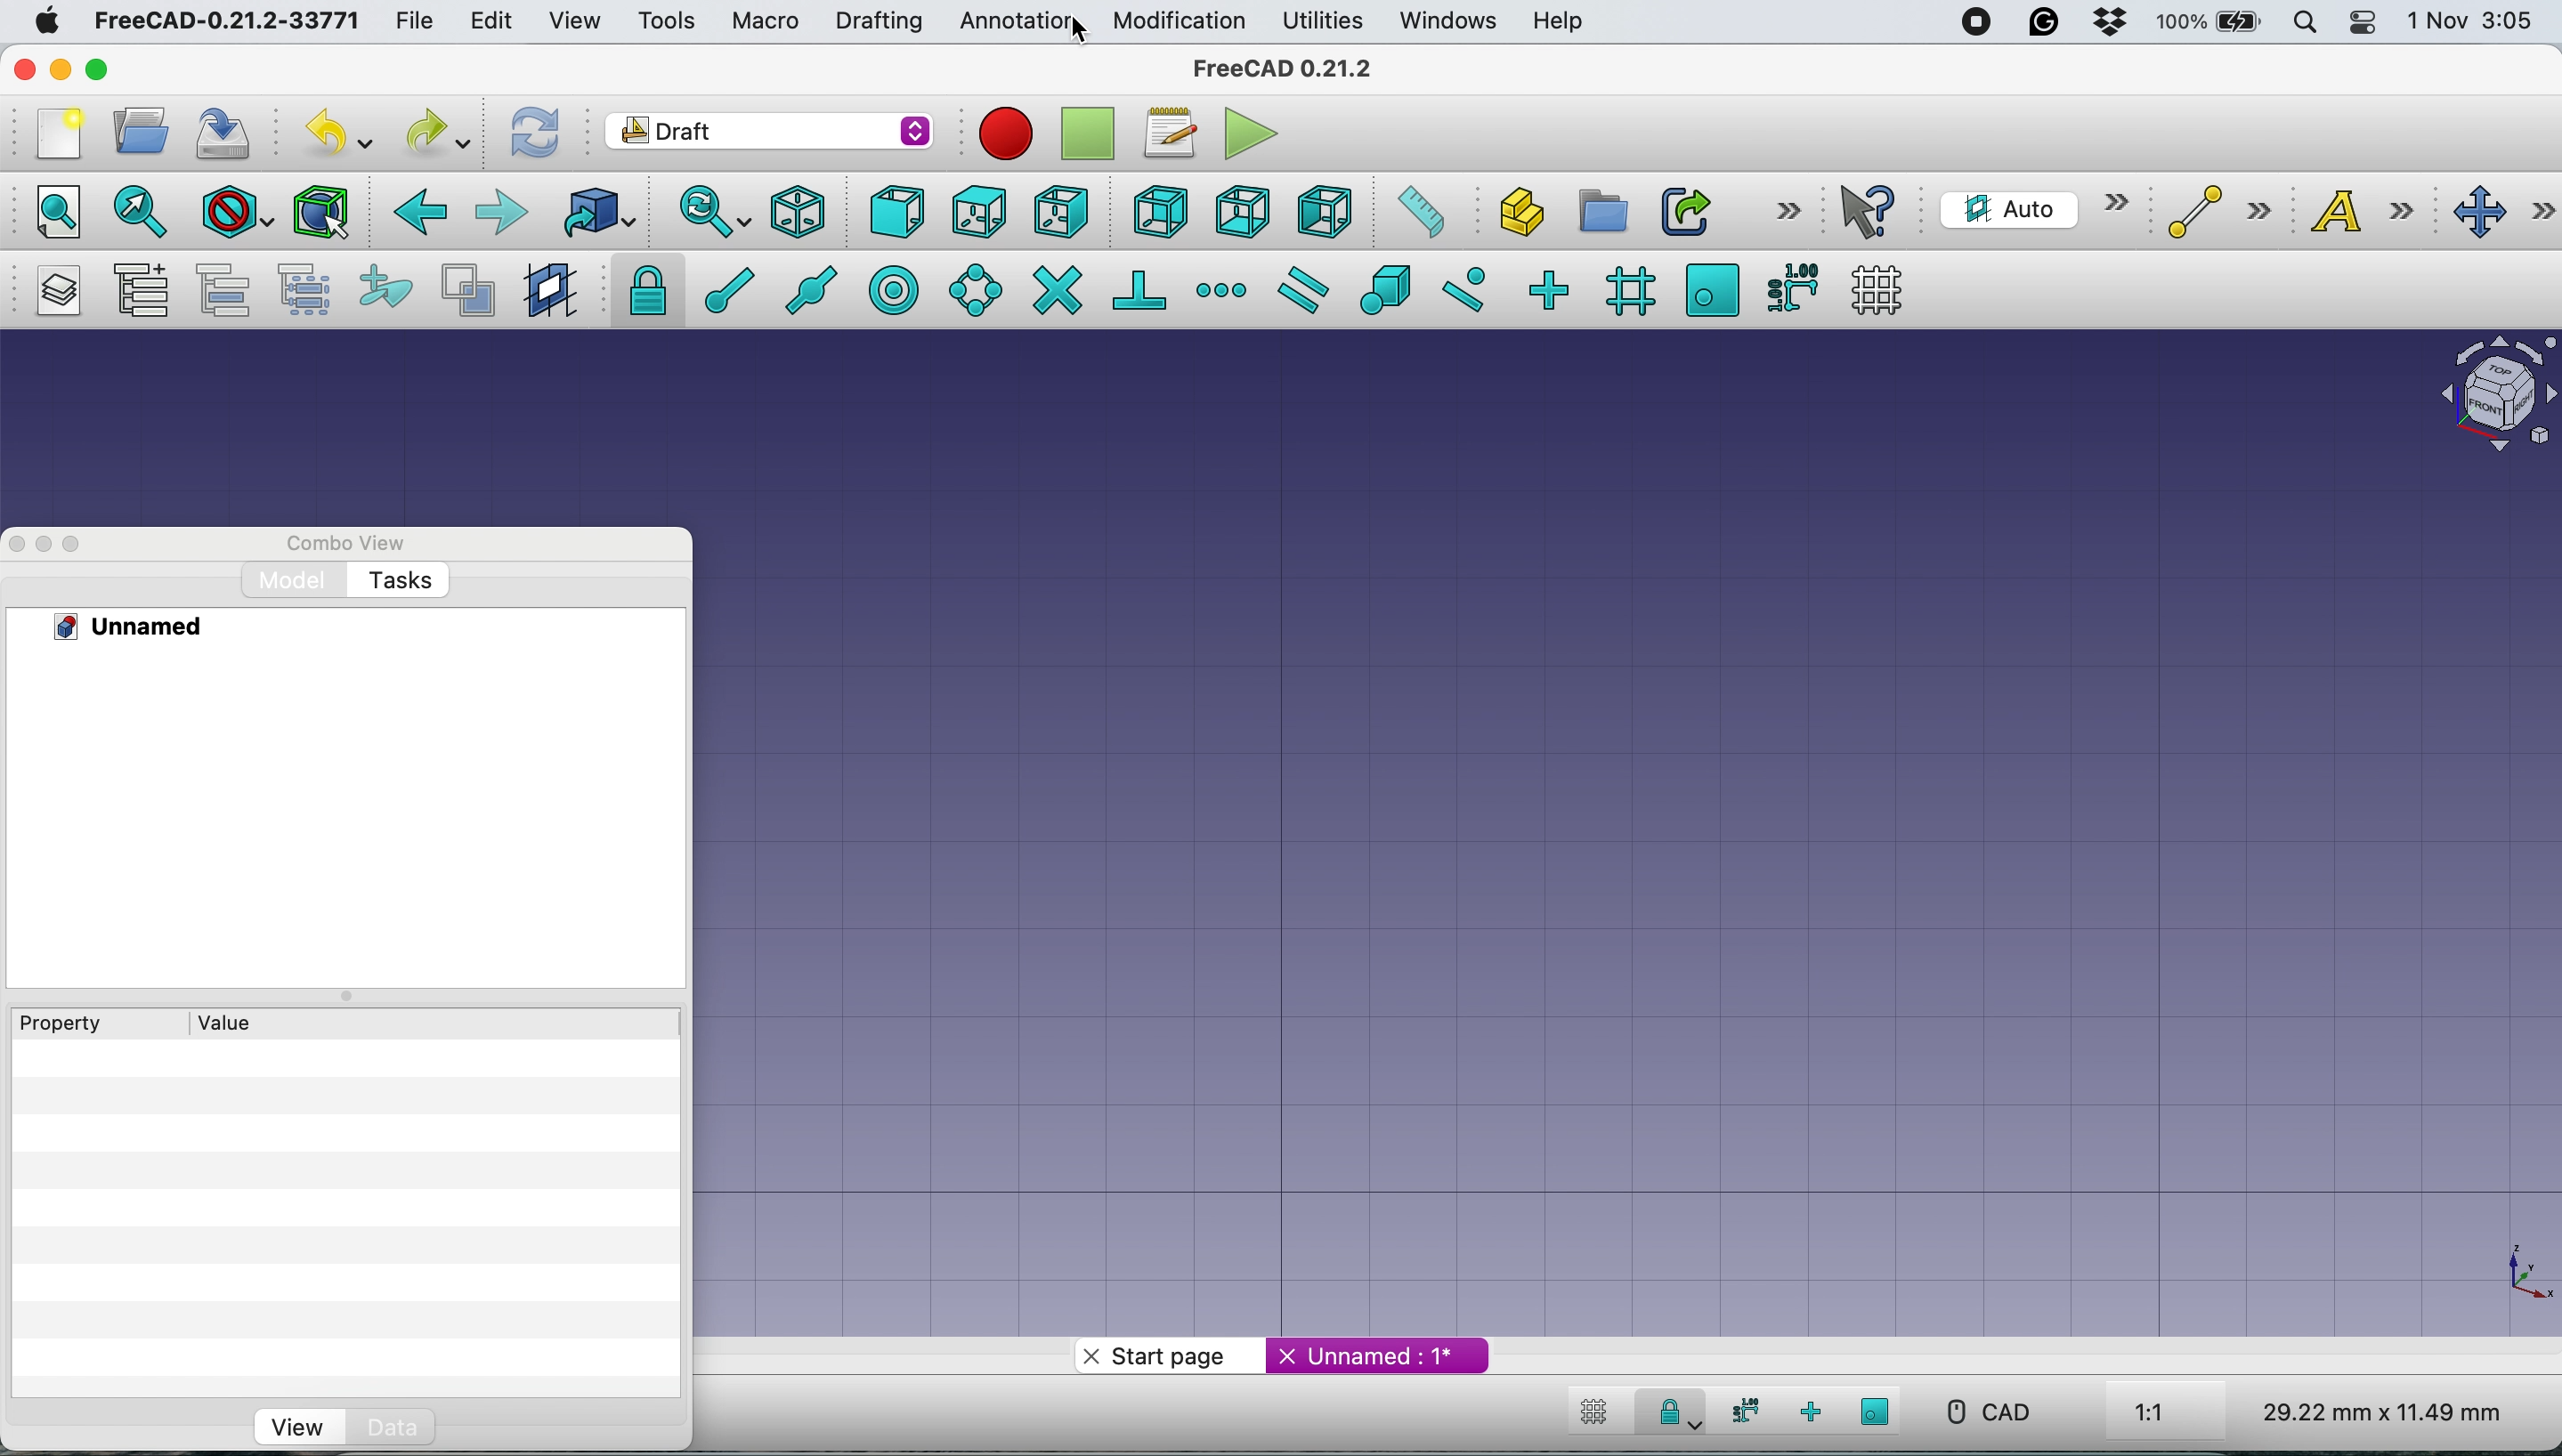  What do you see at coordinates (1624, 292) in the screenshot?
I see `snap grid` at bounding box center [1624, 292].